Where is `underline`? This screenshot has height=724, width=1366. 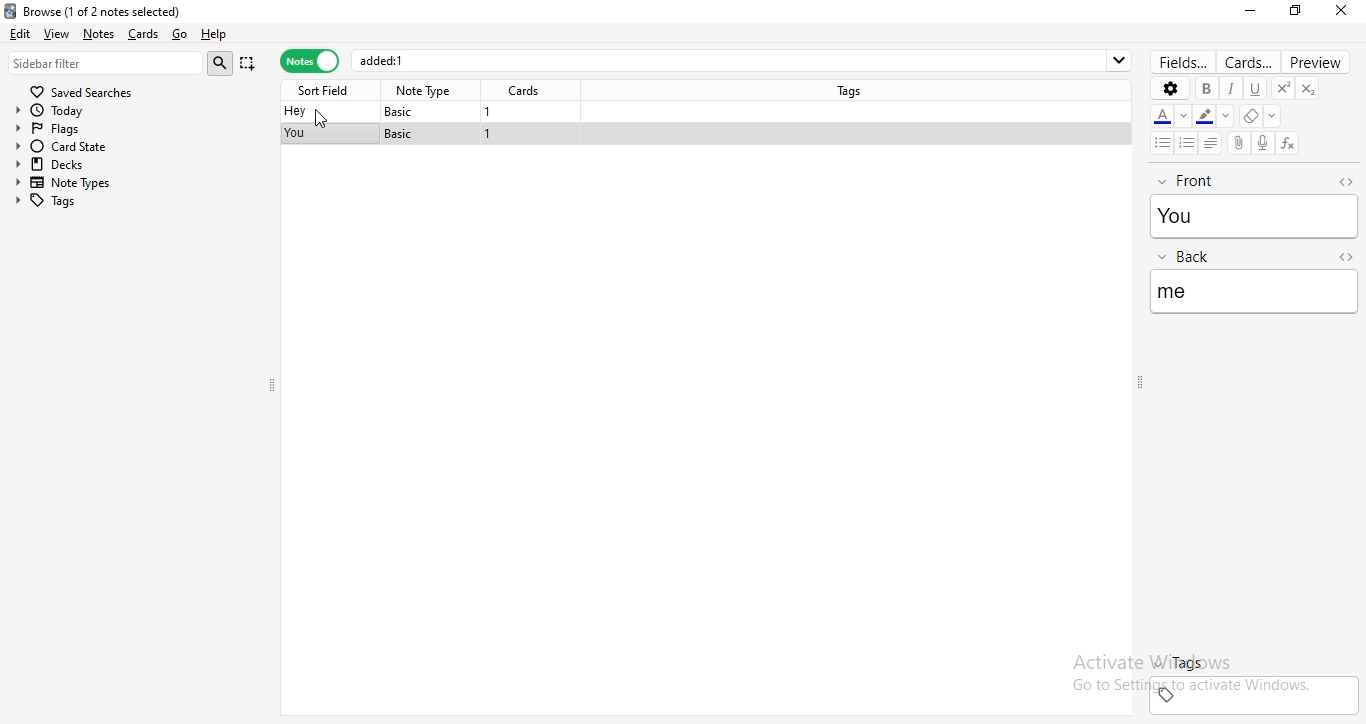
underline is located at coordinates (1254, 87).